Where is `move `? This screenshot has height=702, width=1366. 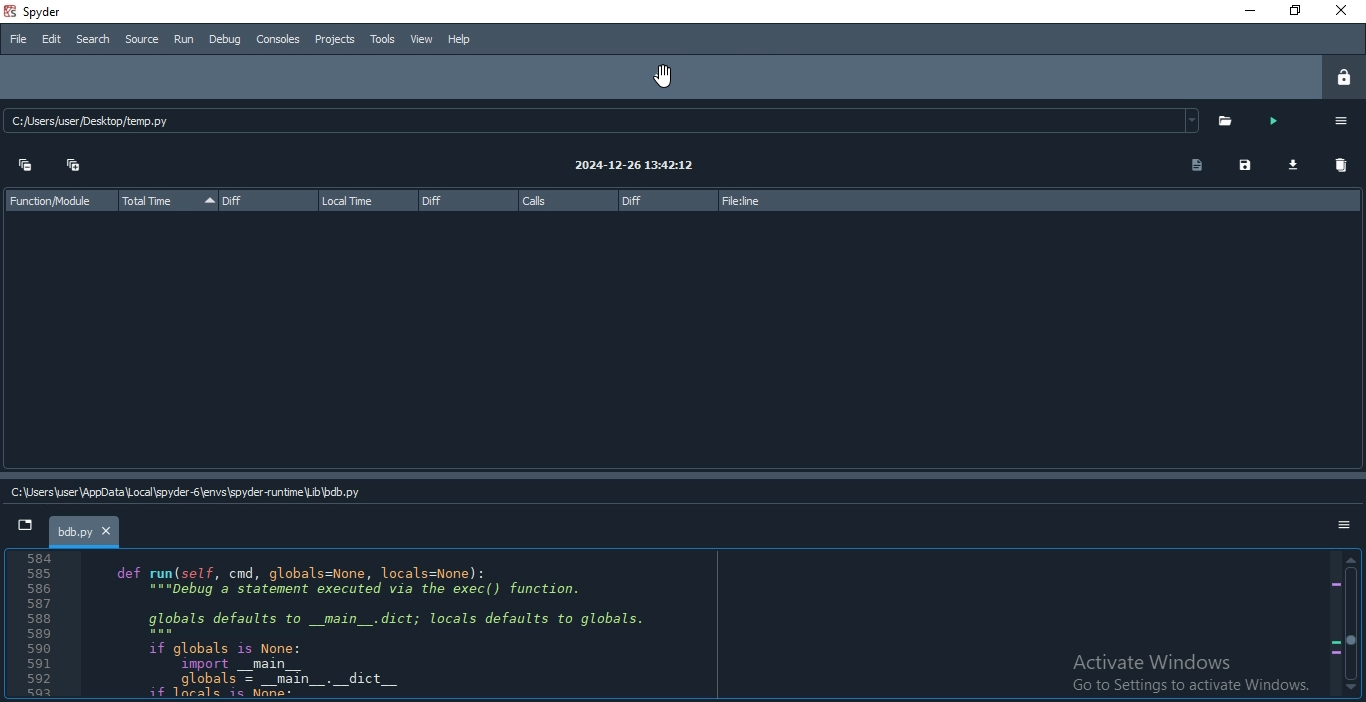 move  is located at coordinates (661, 77).